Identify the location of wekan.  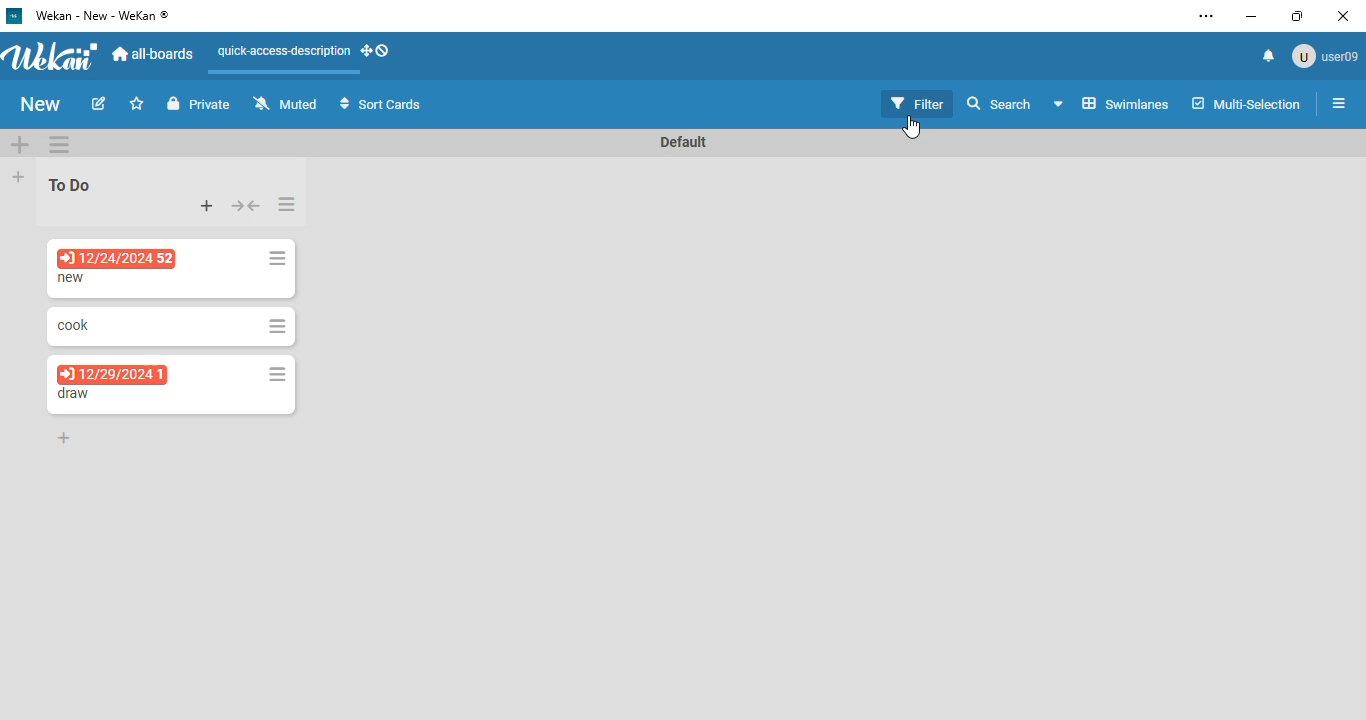
(51, 55).